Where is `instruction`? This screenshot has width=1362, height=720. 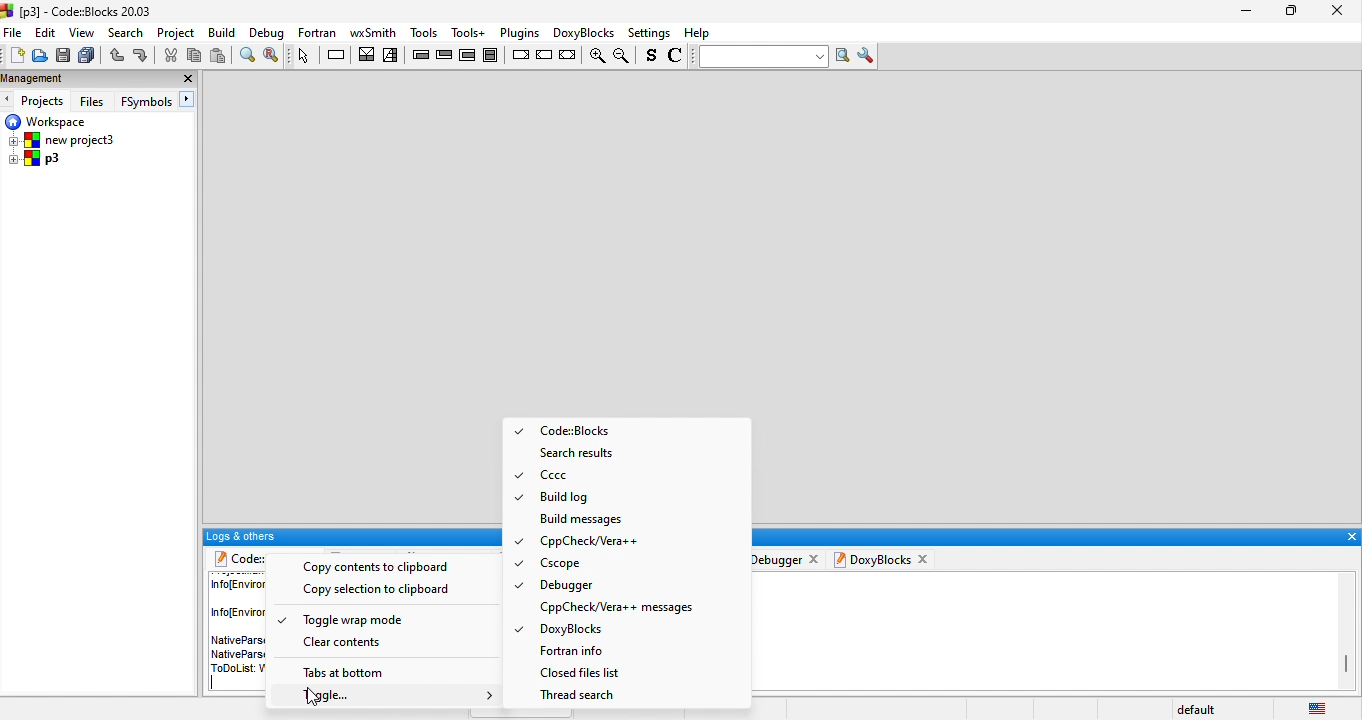
instruction is located at coordinates (338, 55).